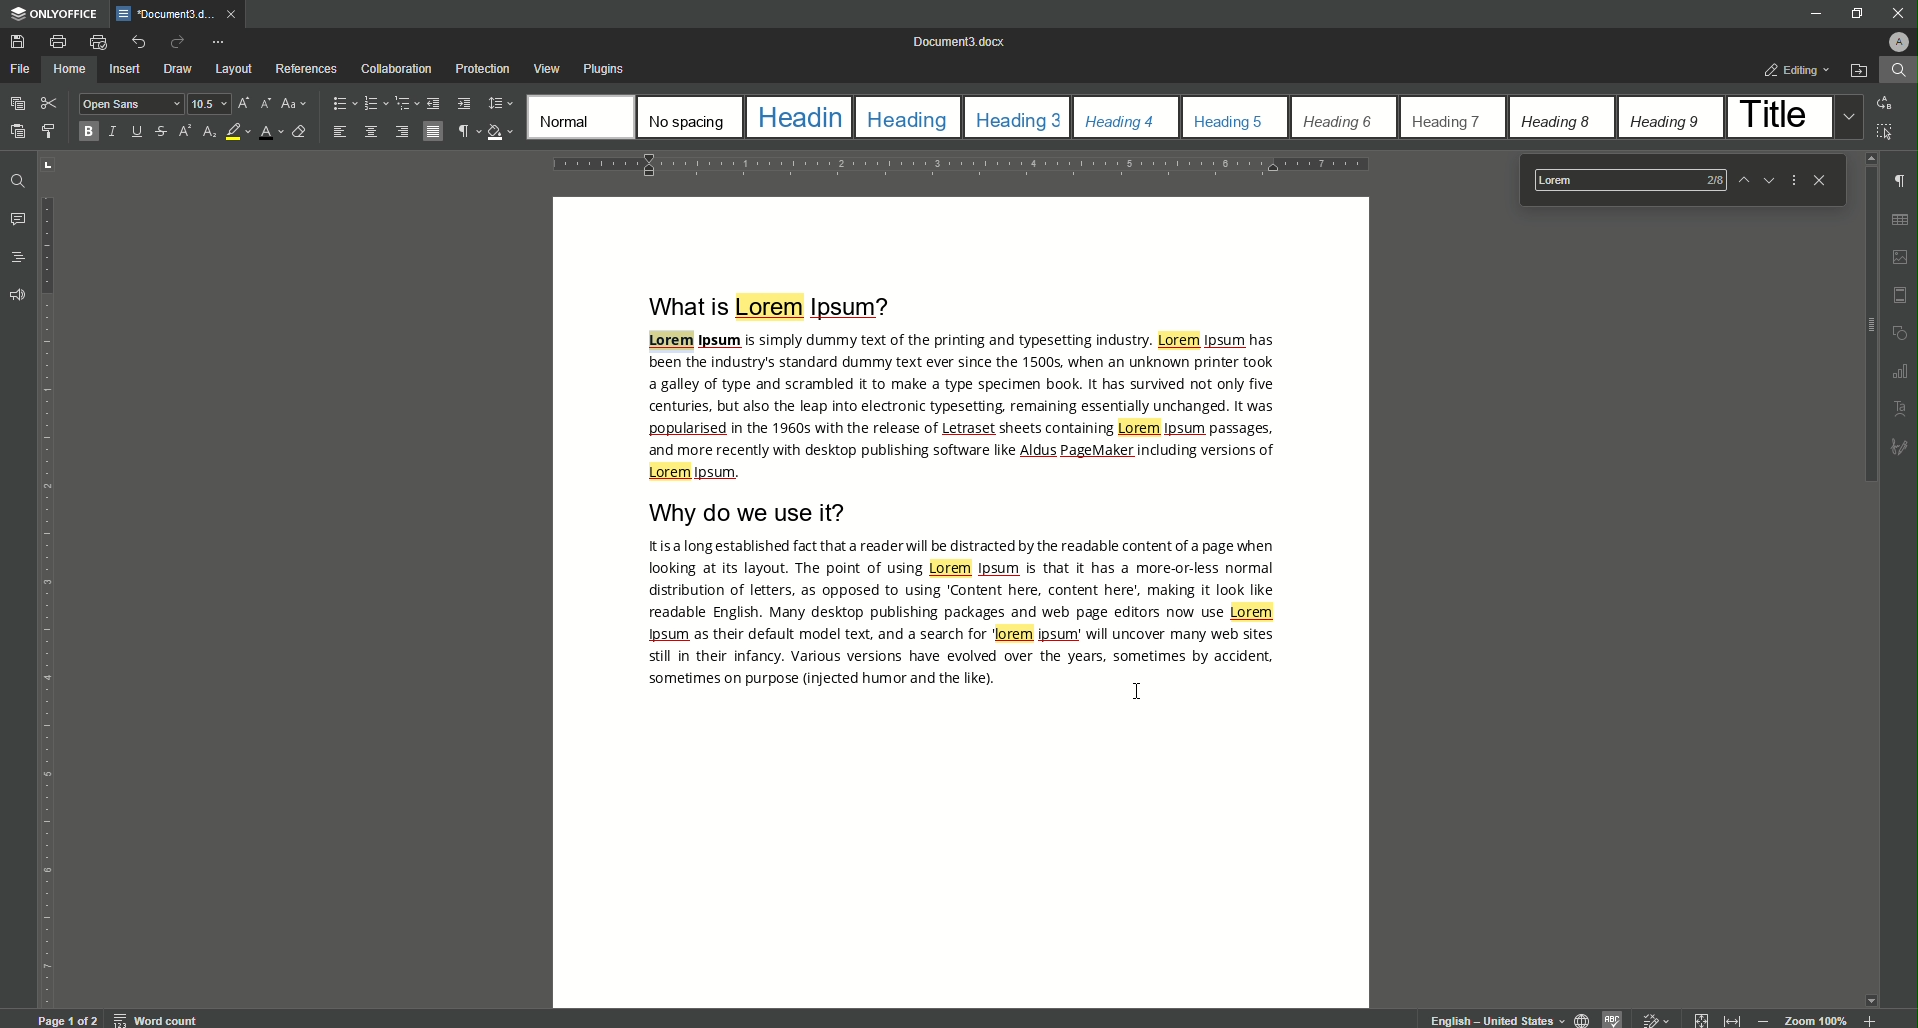  What do you see at coordinates (176, 15) in the screenshot?
I see `Document )` at bounding box center [176, 15].